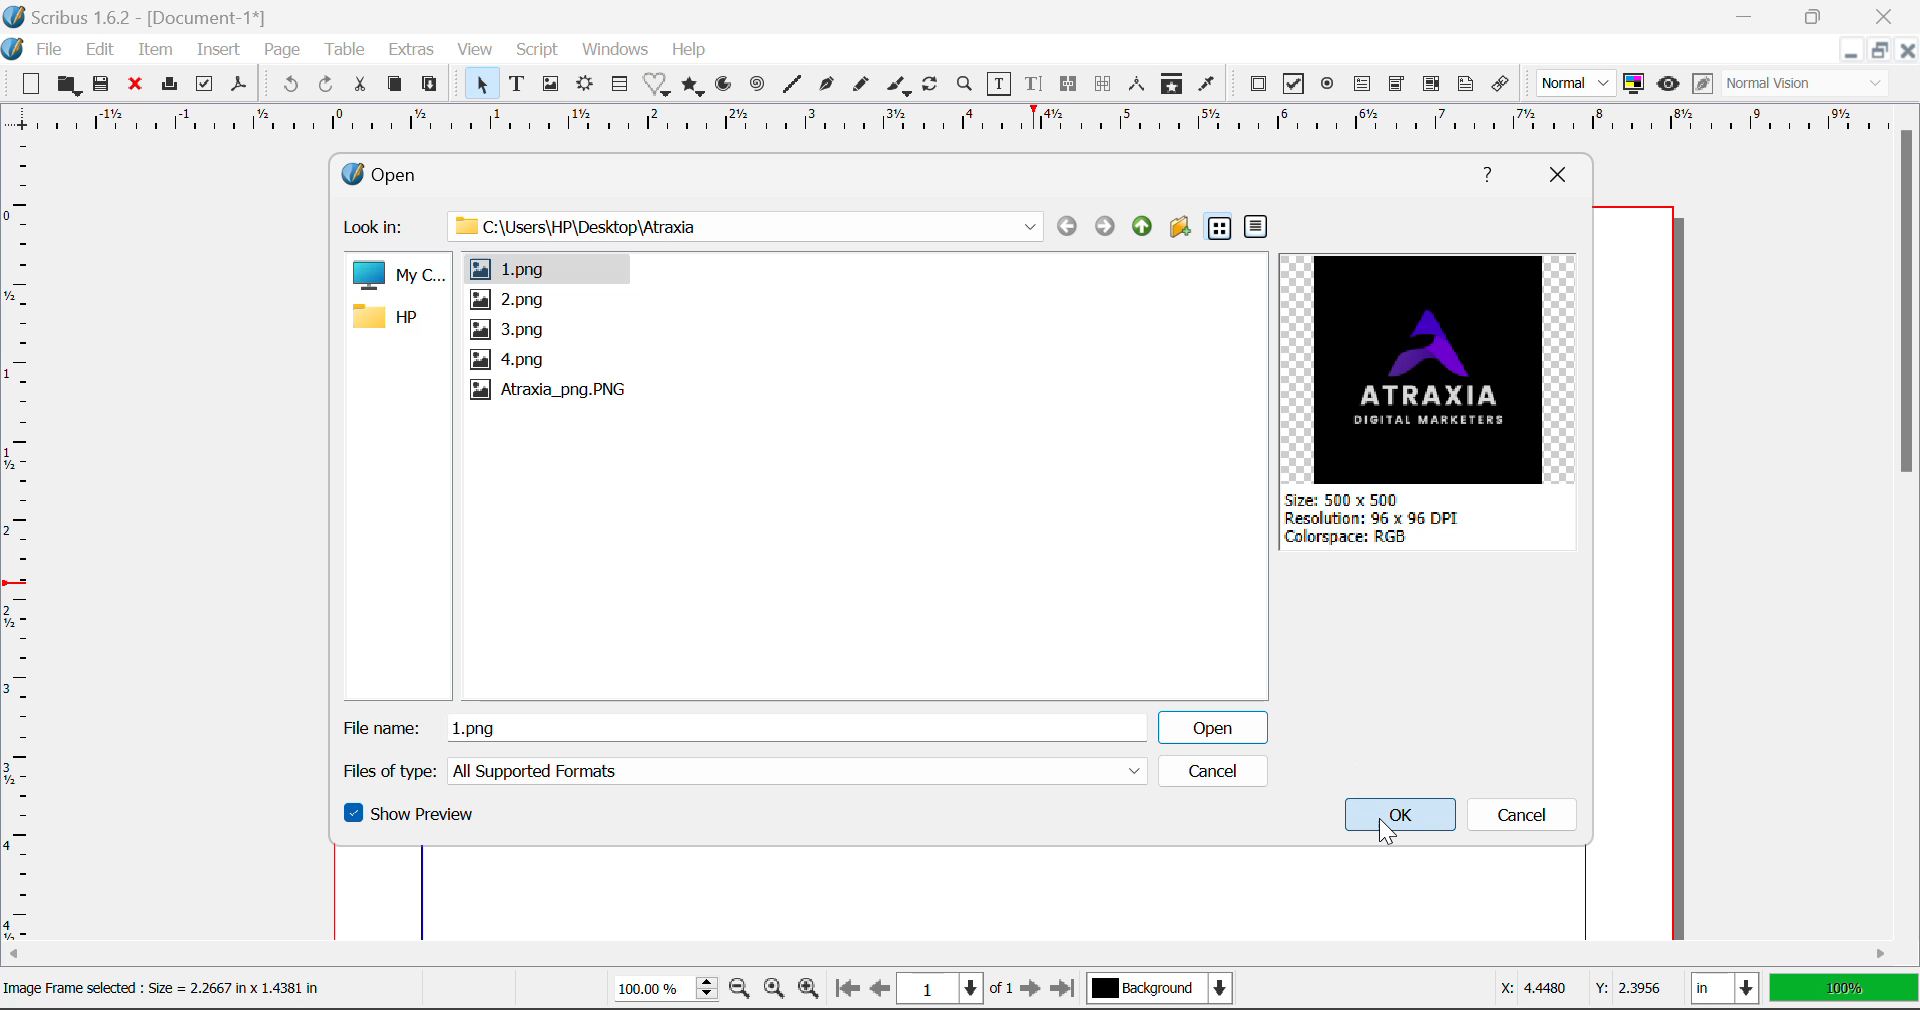 This screenshot has width=1920, height=1010. I want to click on Cursor on OK, so click(1385, 834).